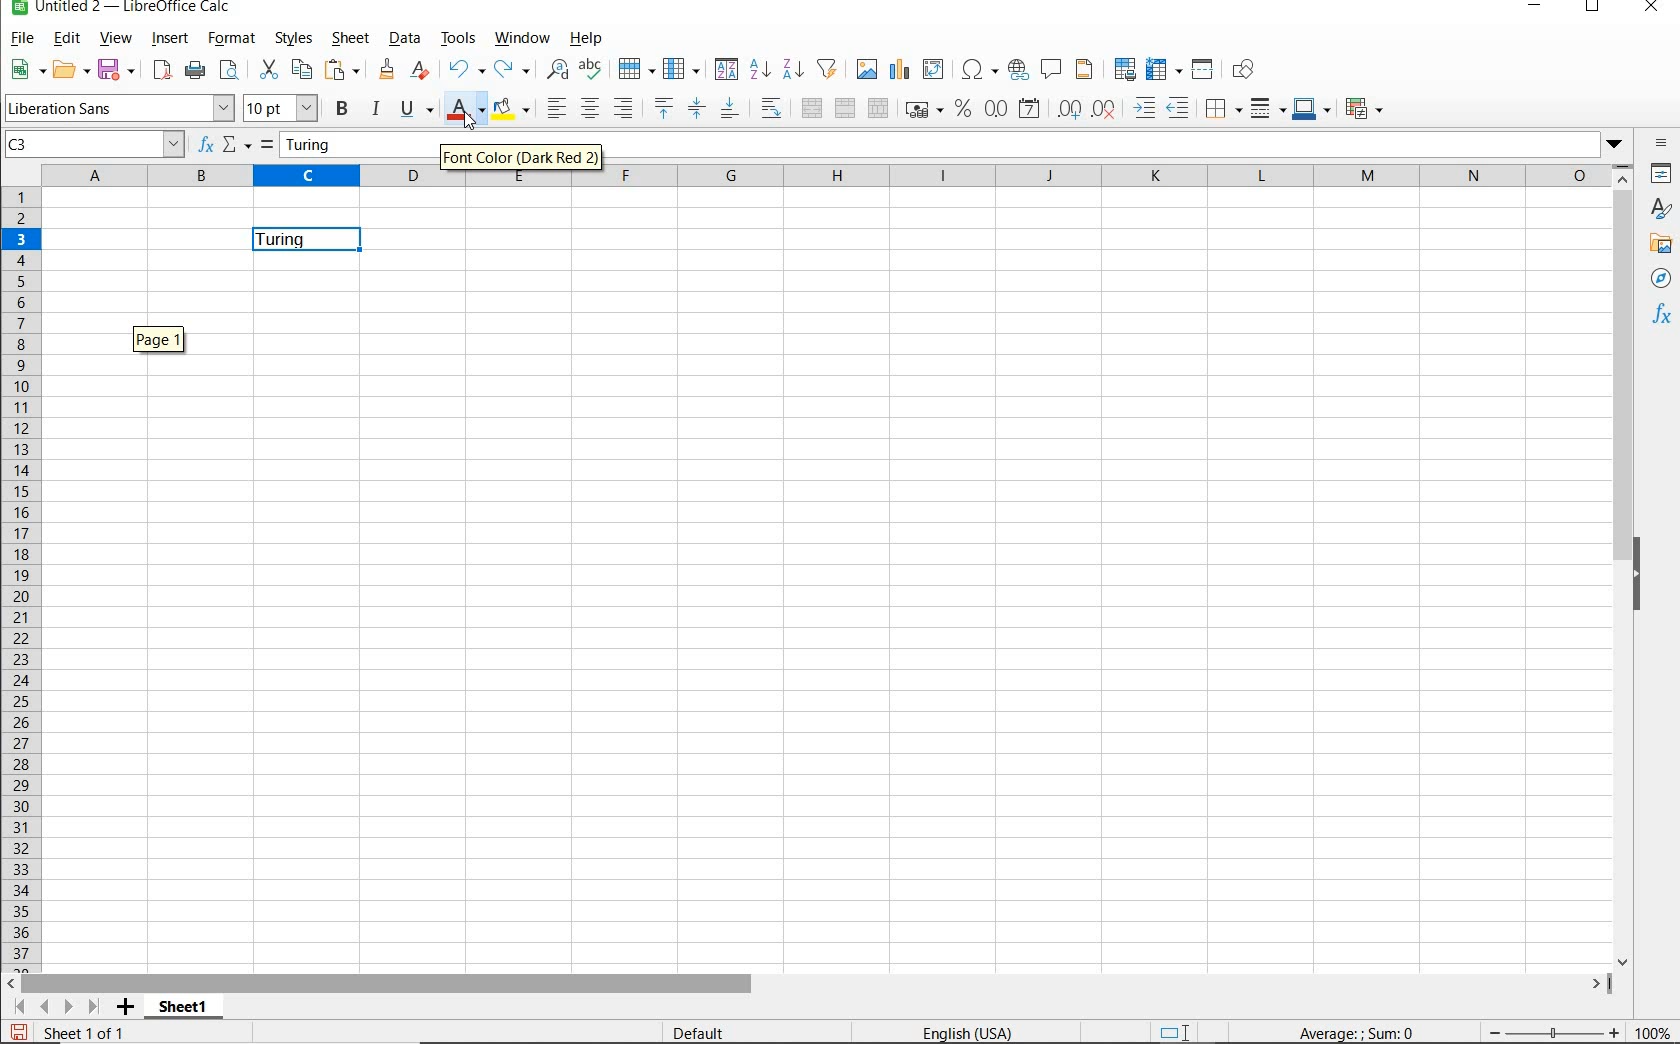 The width and height of the screenshot is (1680, 1044). Describe the element at coordinates (760, 71) in the screenshot. I see `SORT ASCENDING` at that location.